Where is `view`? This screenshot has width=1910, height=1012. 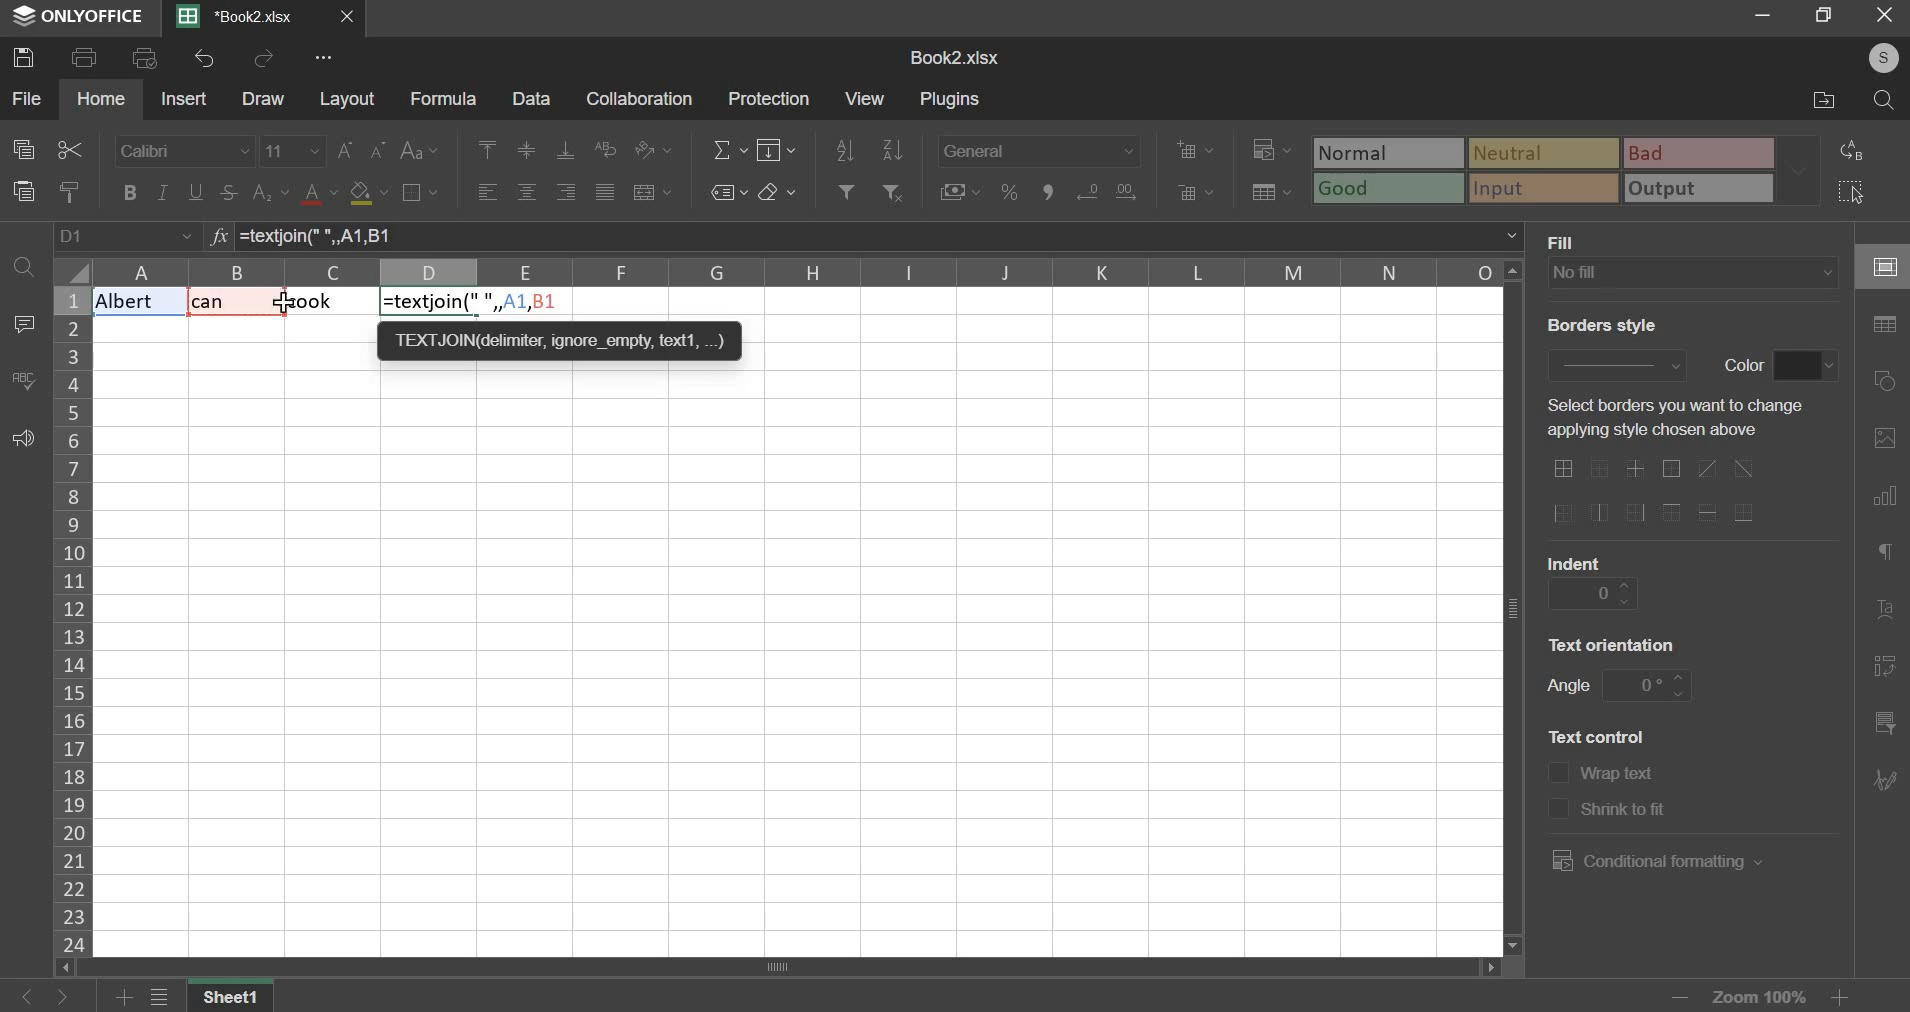
view is located at coordinates (864, 97).